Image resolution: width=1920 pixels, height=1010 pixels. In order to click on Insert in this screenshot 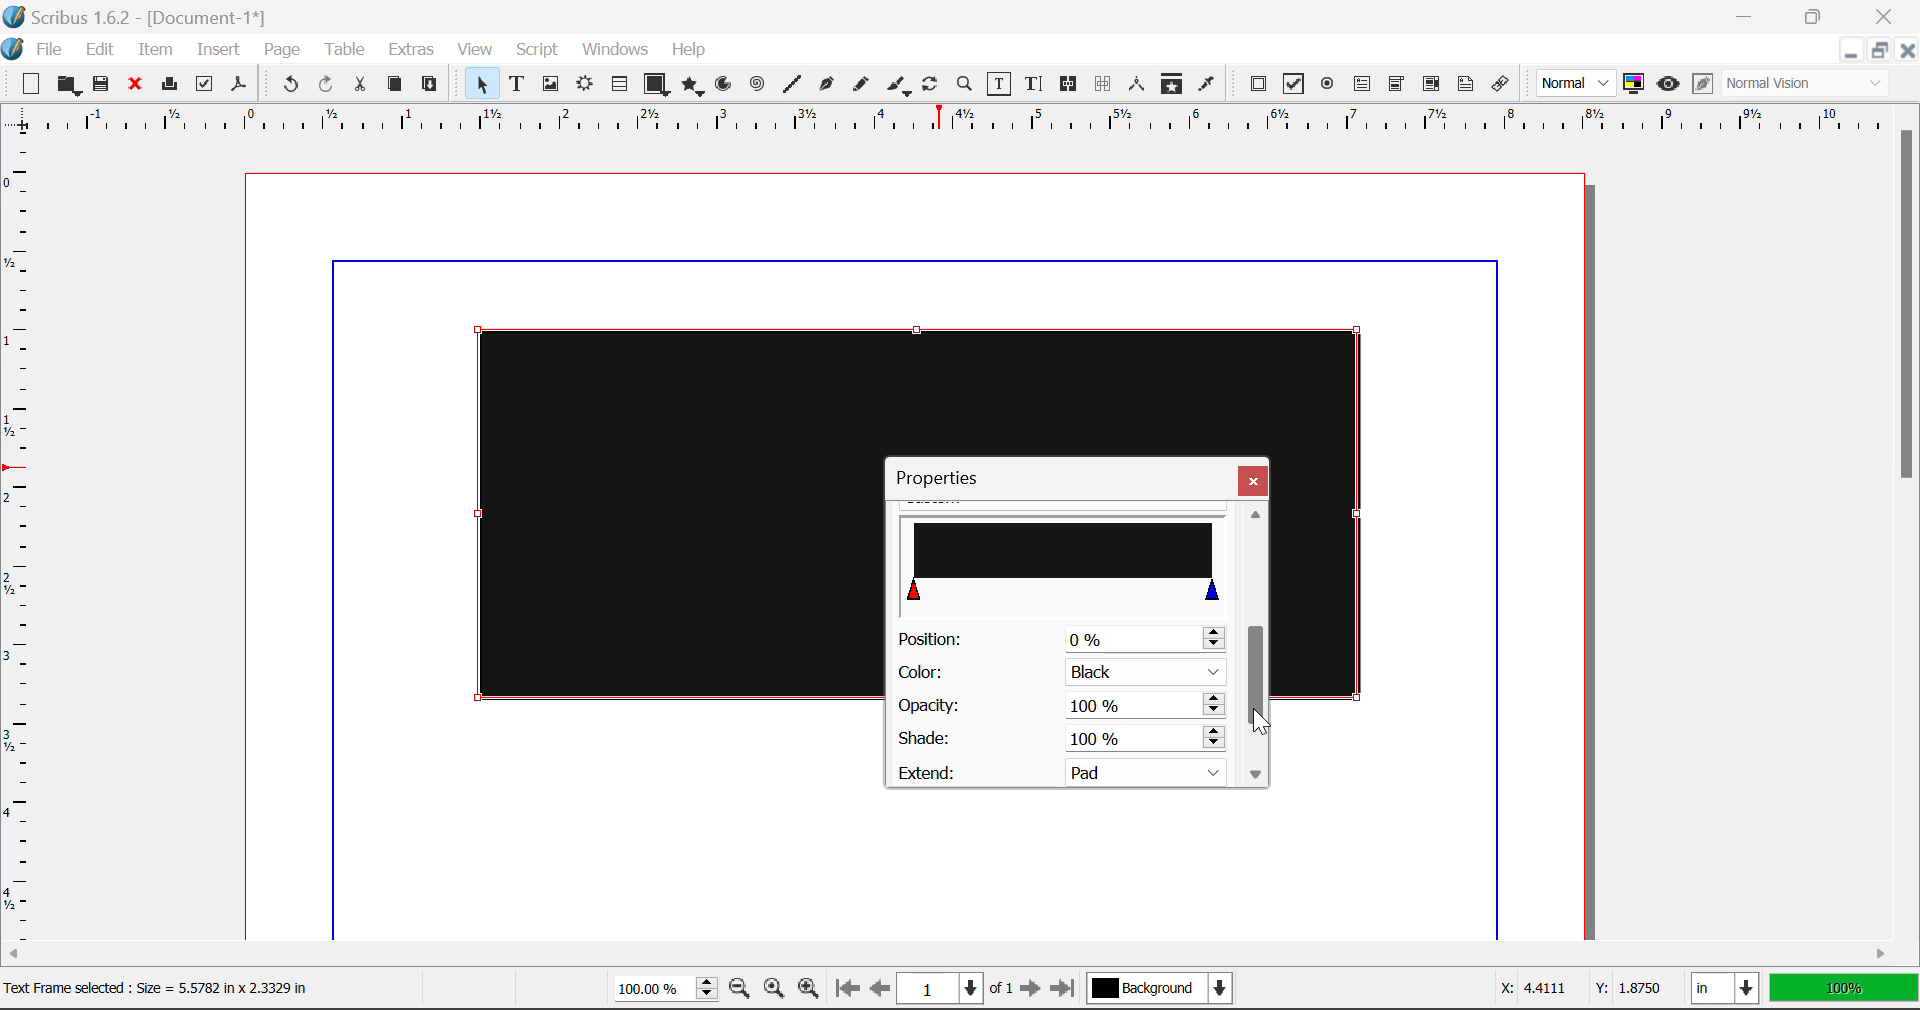, I will do `click(216, 53)`.